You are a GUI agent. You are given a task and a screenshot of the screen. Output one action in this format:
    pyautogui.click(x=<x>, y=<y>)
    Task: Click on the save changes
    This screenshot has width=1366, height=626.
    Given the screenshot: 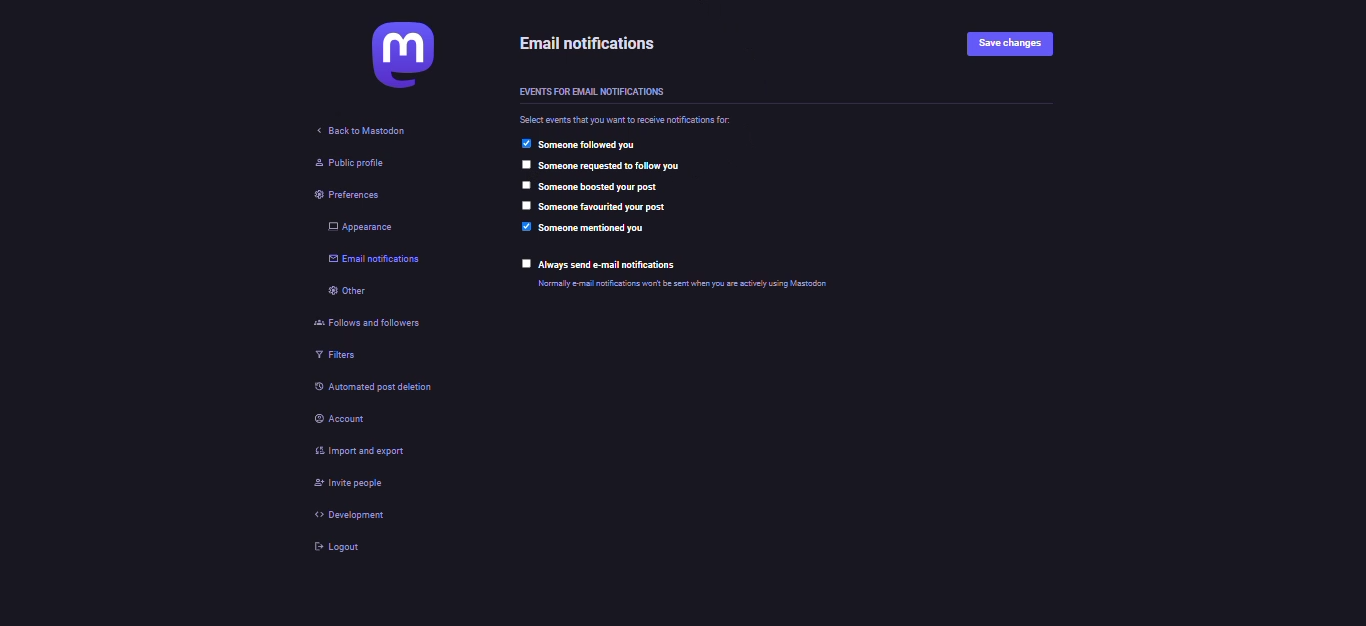 What is the action you would take?
    pyautogui.click(x=1018, y=42)
    